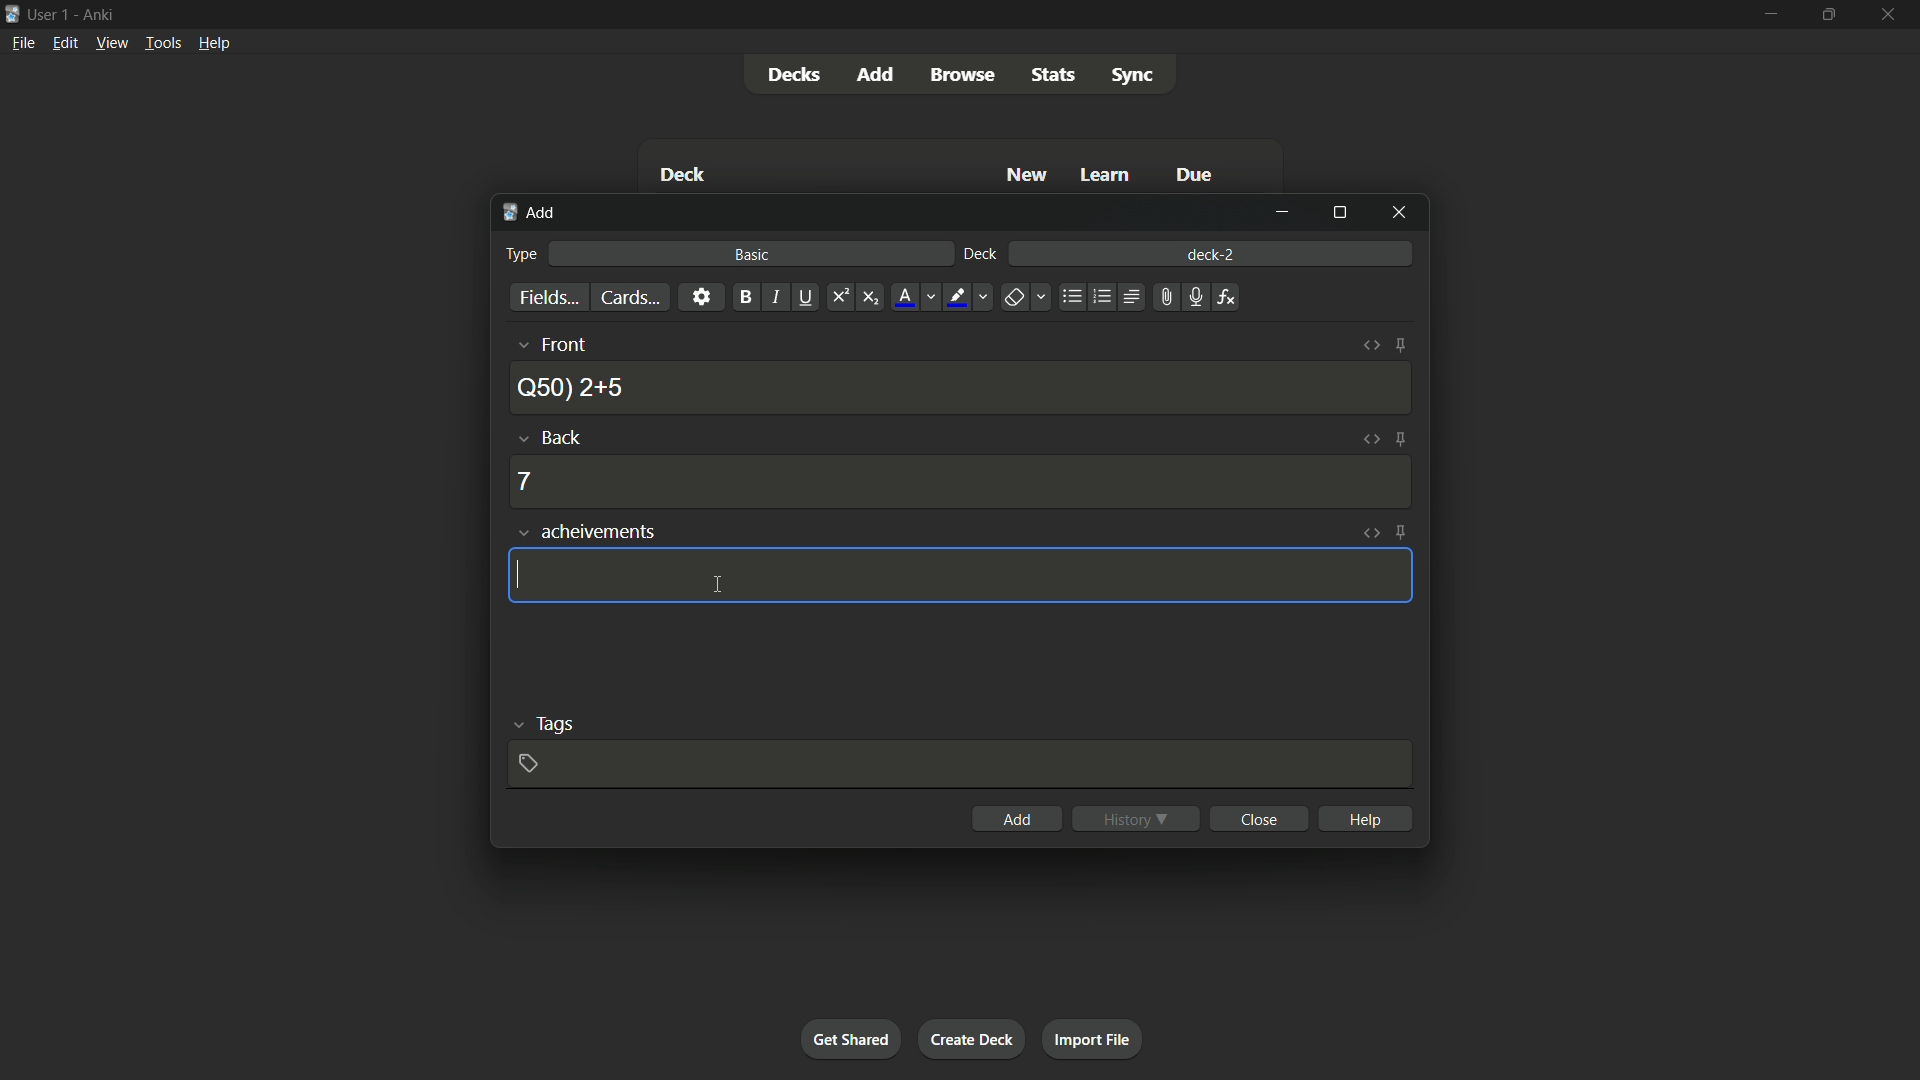  Describe the element at coordinates (716, 585) in the screenshot. I see `cursor` at that location.